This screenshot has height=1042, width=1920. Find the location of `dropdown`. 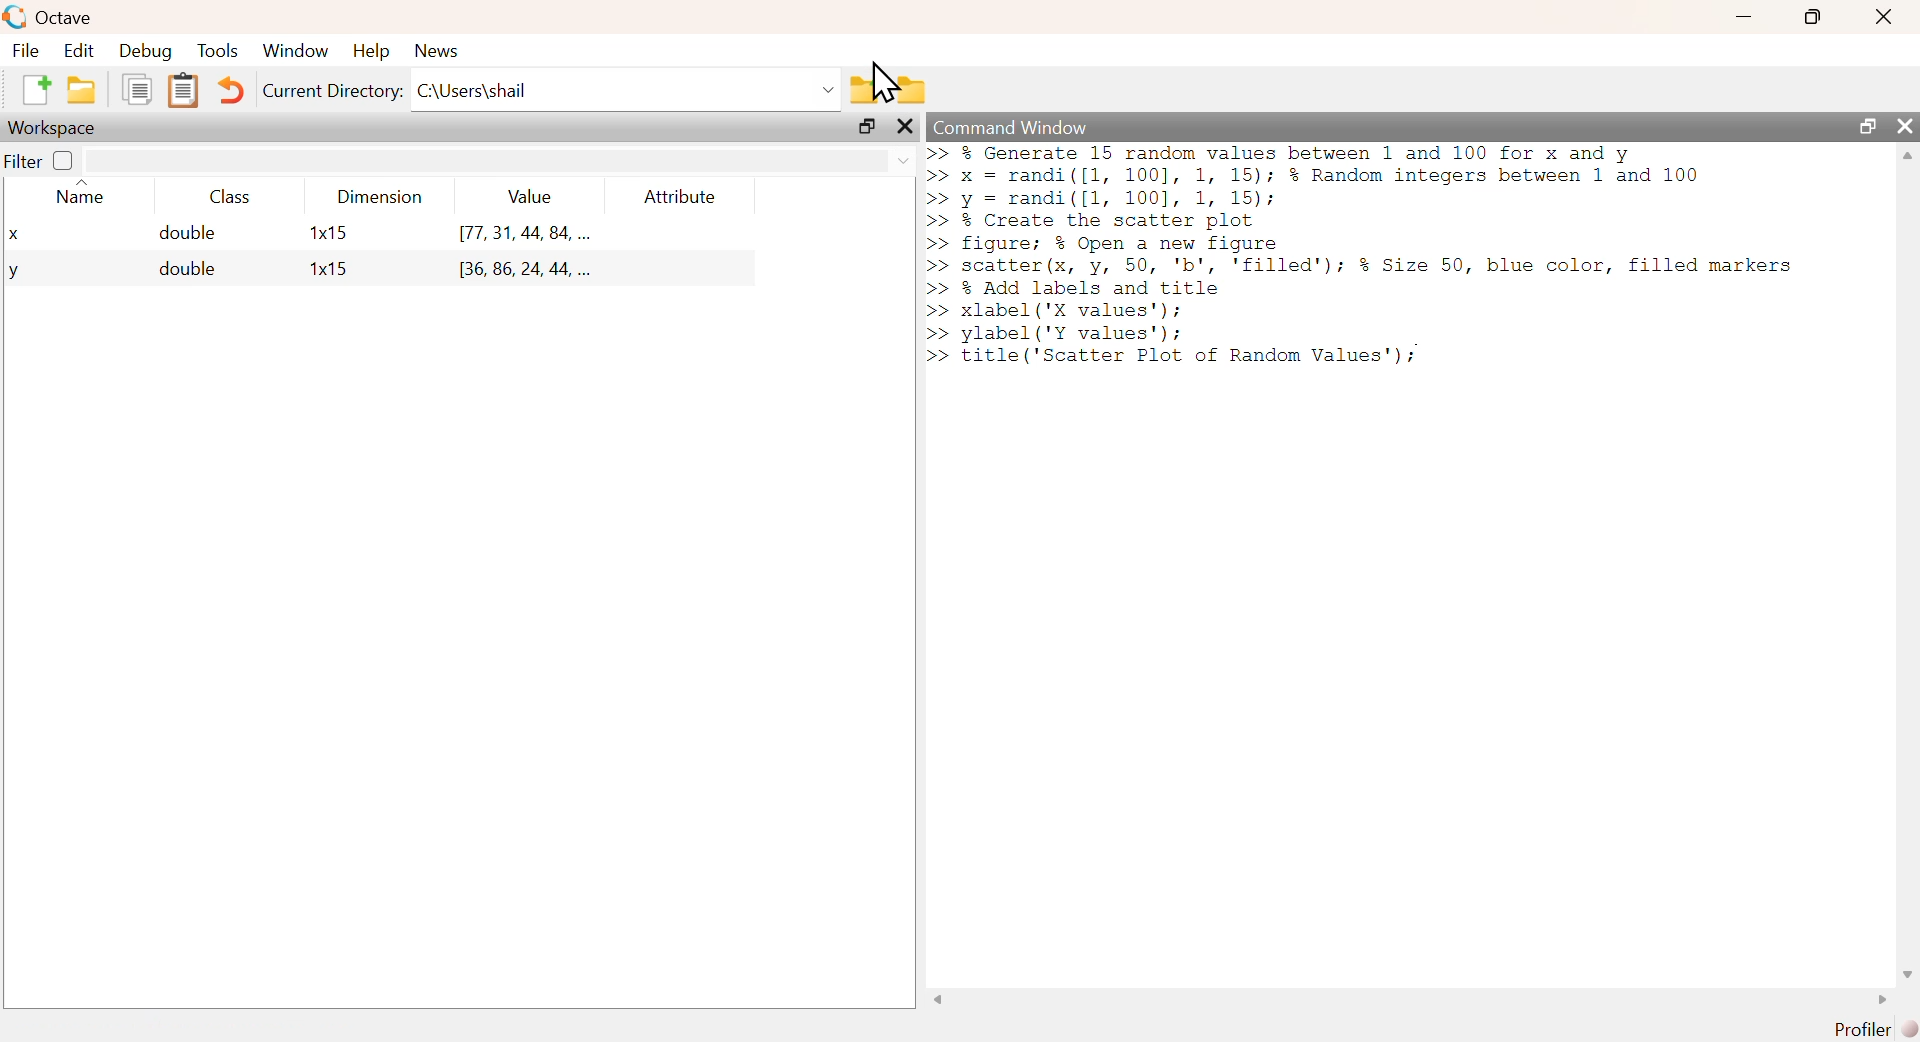

dropdown is located at coordinates (824, 89).